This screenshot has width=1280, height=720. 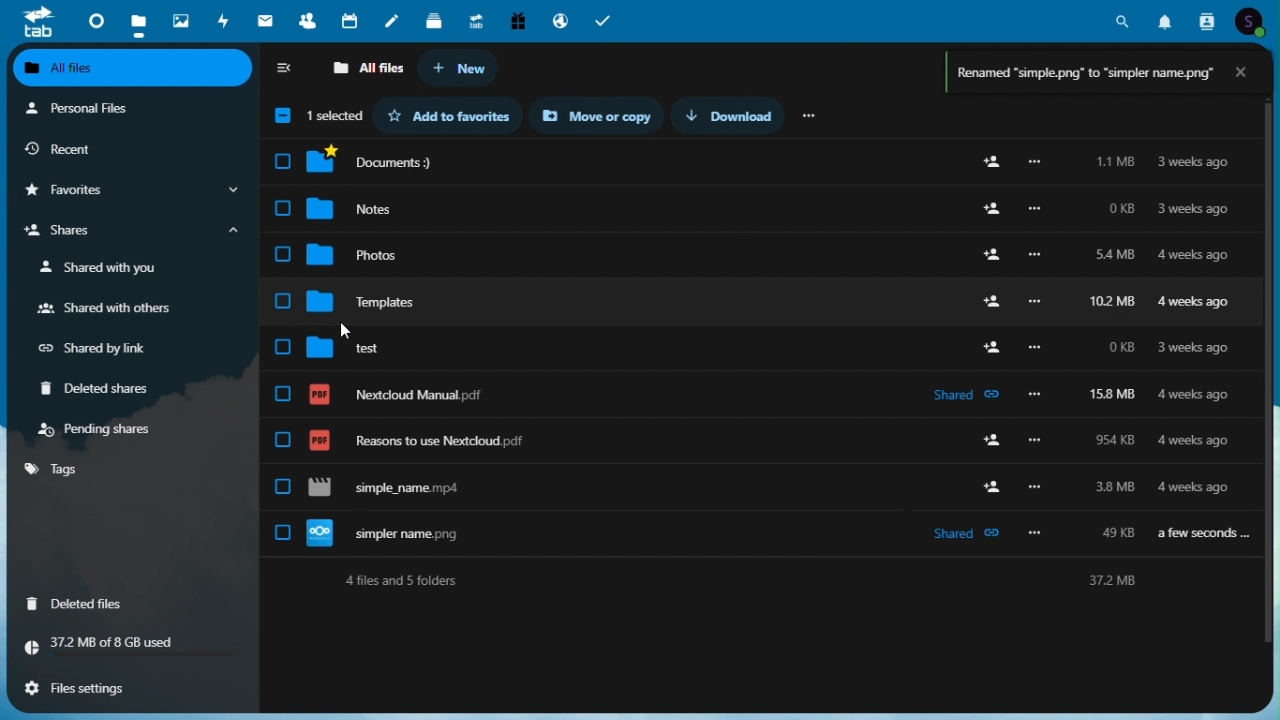 I want to click on deck, so click(x=438, y=22).